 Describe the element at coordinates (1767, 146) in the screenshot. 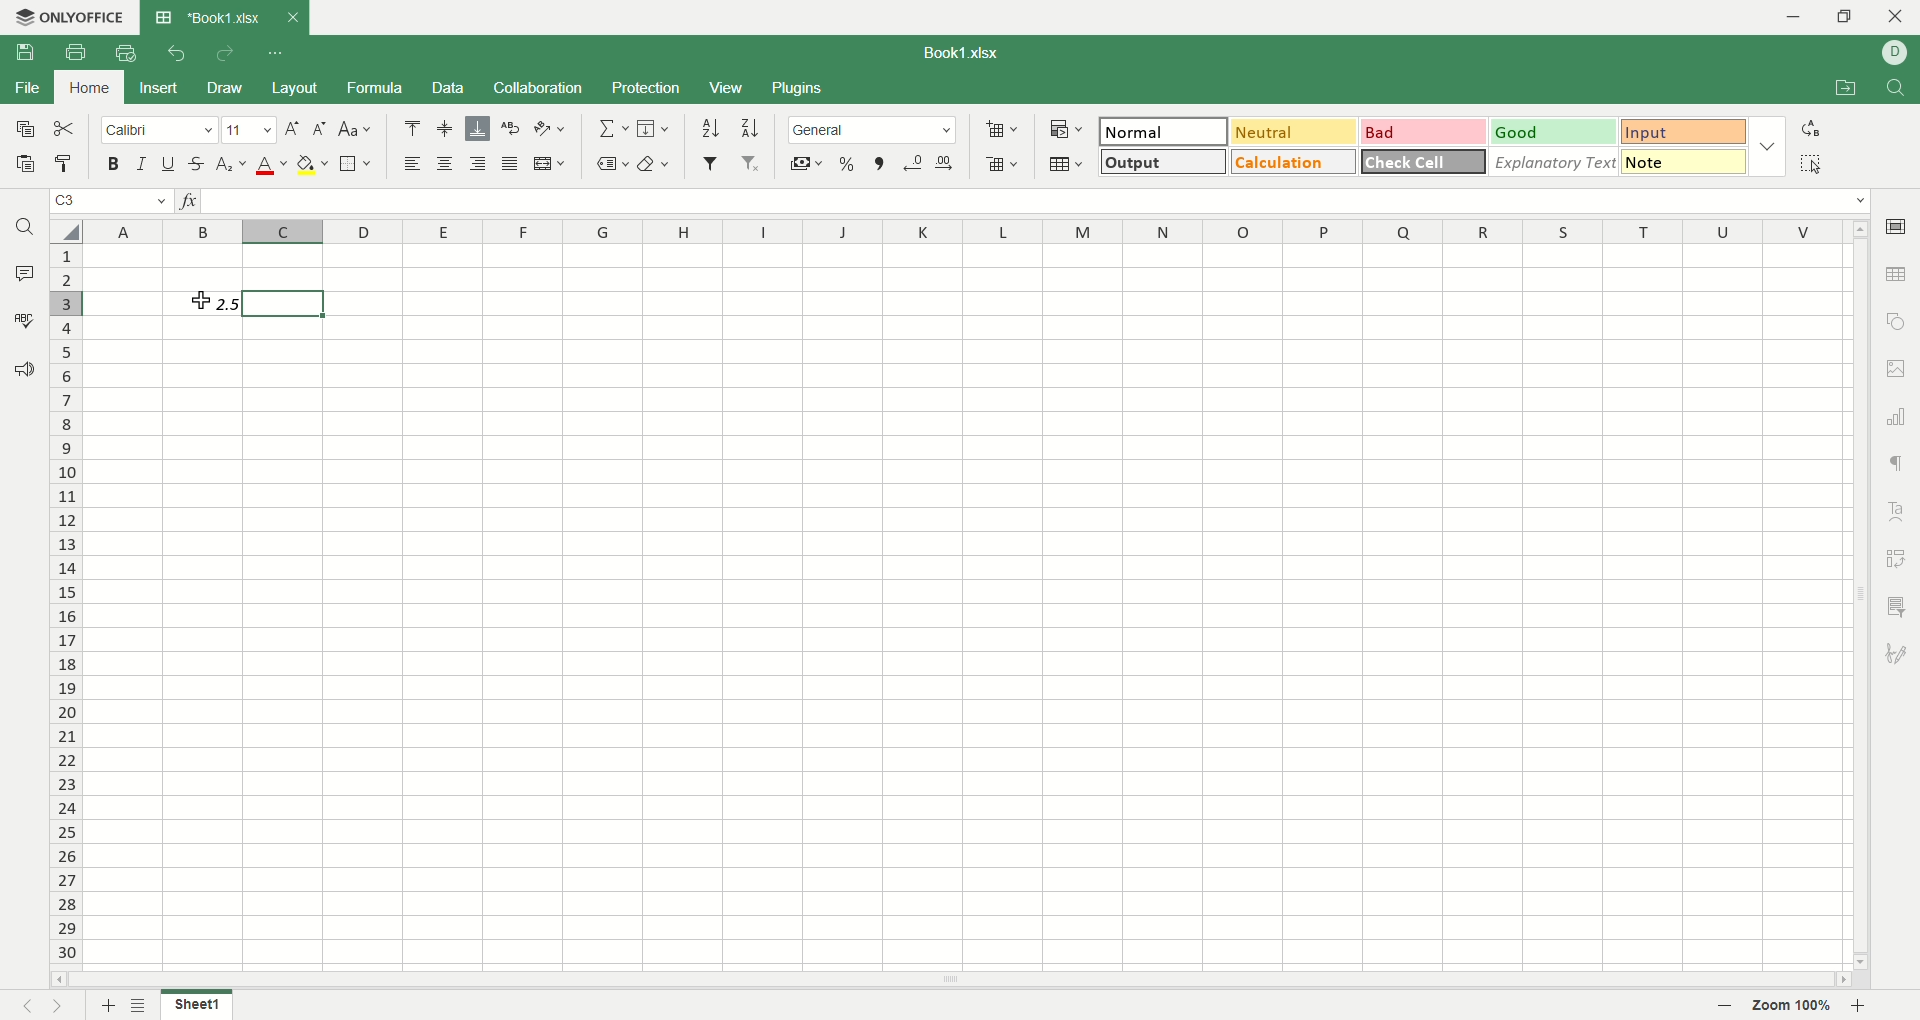

I see `style options` at that location.